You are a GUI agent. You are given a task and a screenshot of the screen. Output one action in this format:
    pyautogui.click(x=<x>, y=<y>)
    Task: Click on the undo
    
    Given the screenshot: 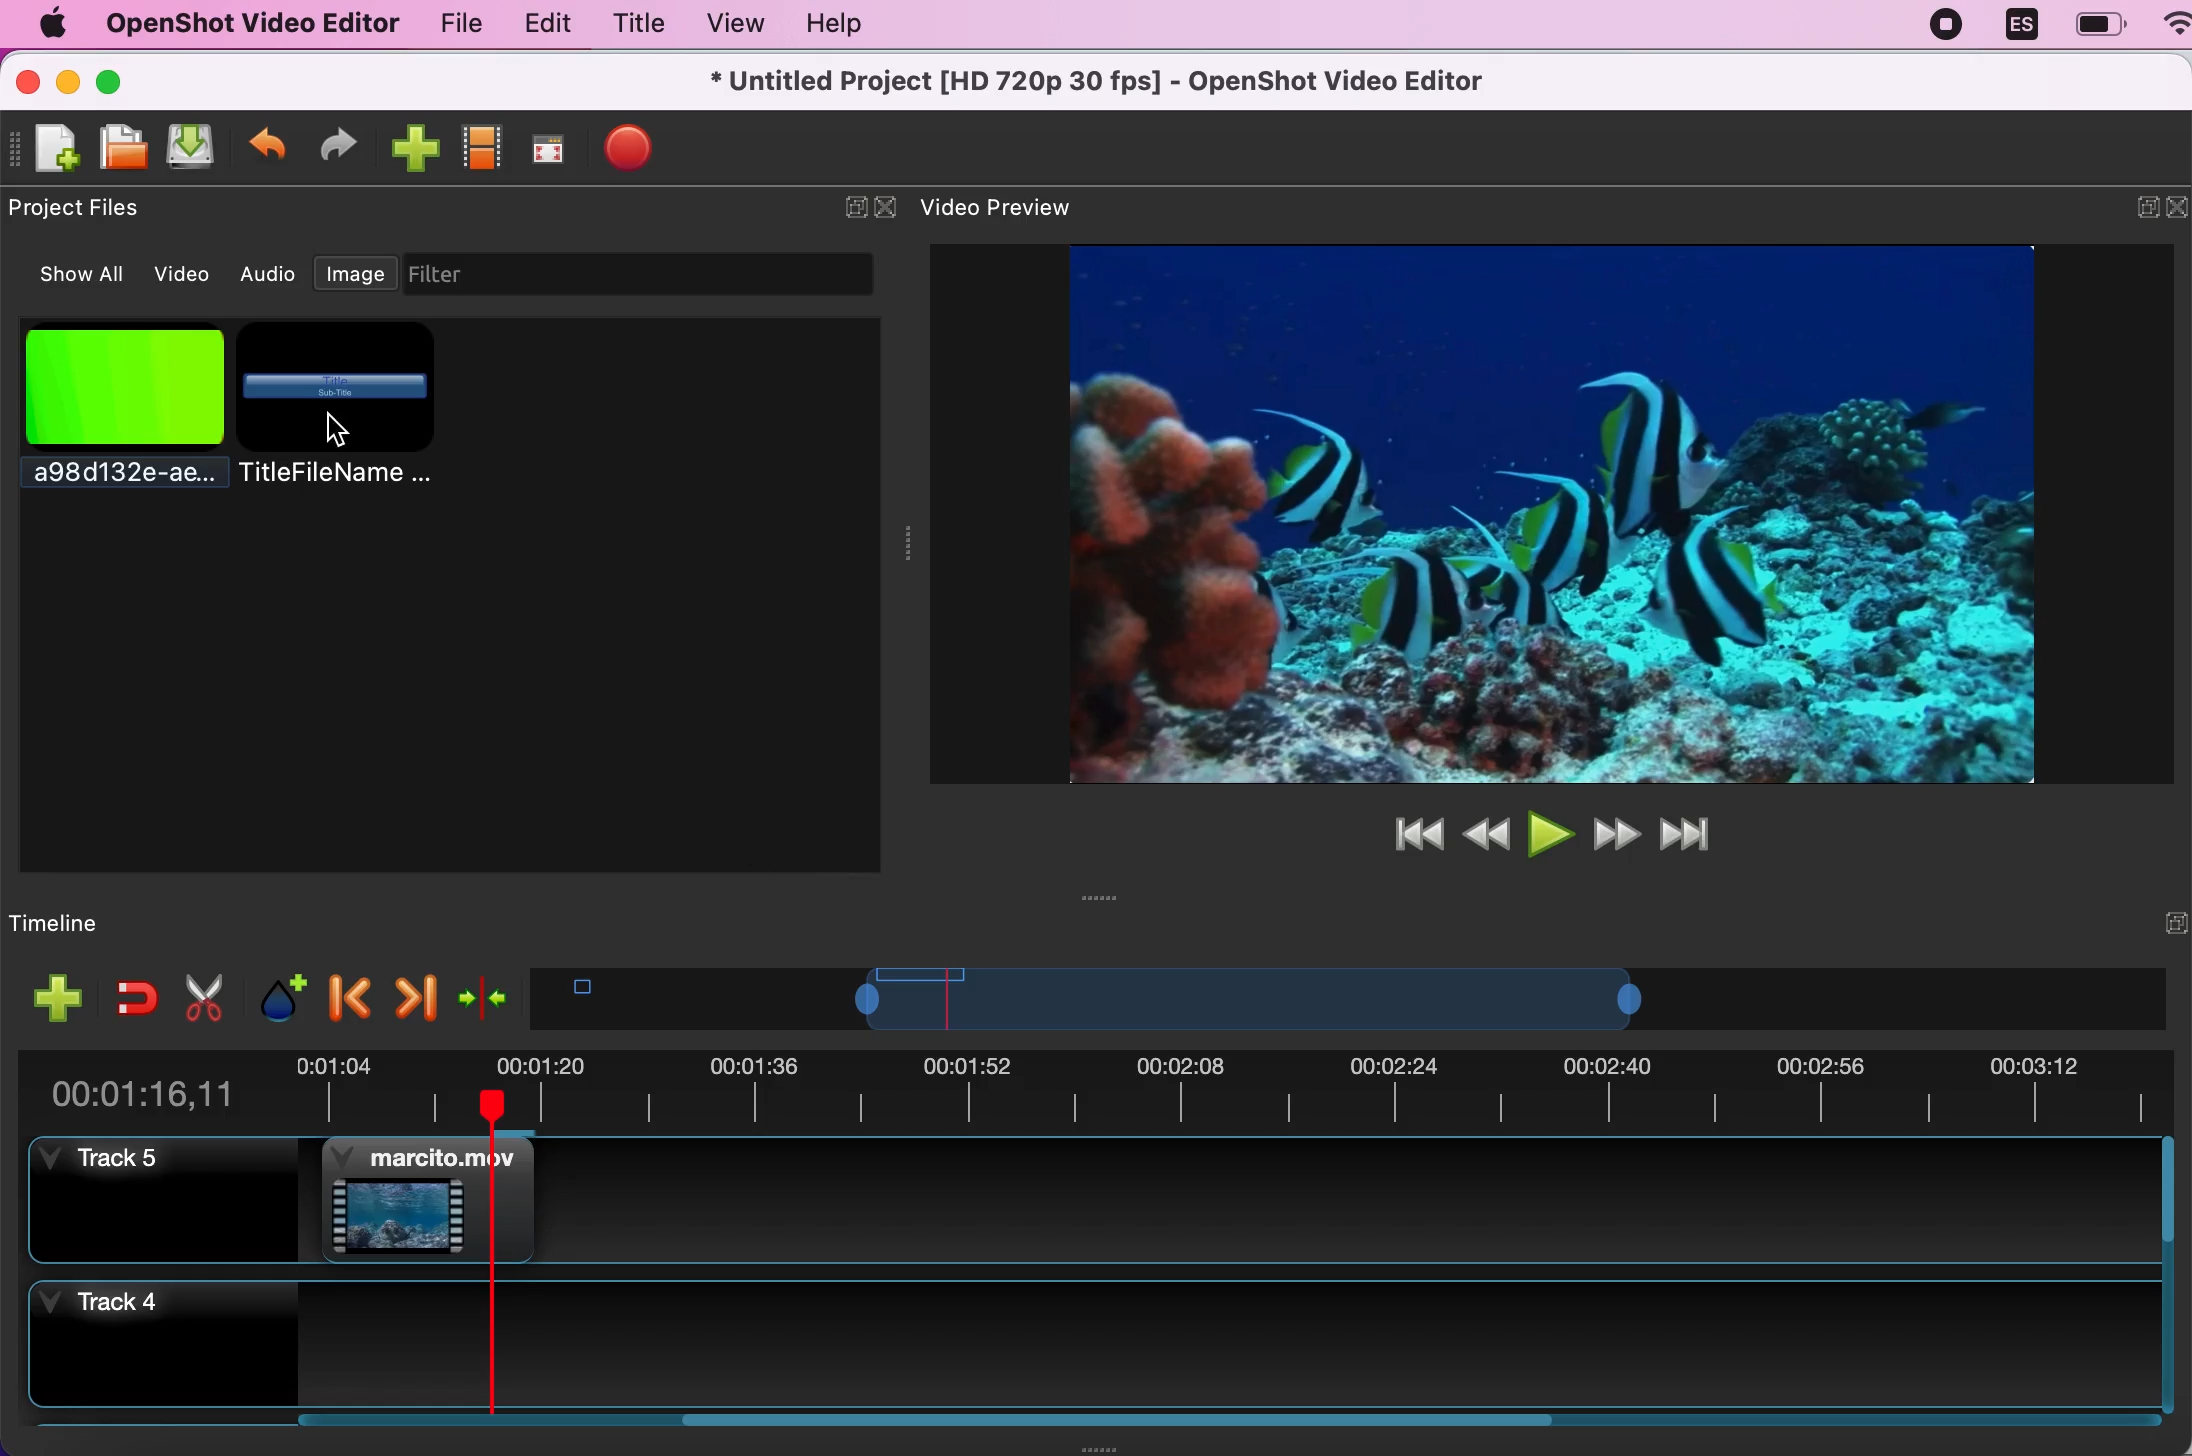 What is the action you would take?
    pyautogui.click(x=269, y=144)
    